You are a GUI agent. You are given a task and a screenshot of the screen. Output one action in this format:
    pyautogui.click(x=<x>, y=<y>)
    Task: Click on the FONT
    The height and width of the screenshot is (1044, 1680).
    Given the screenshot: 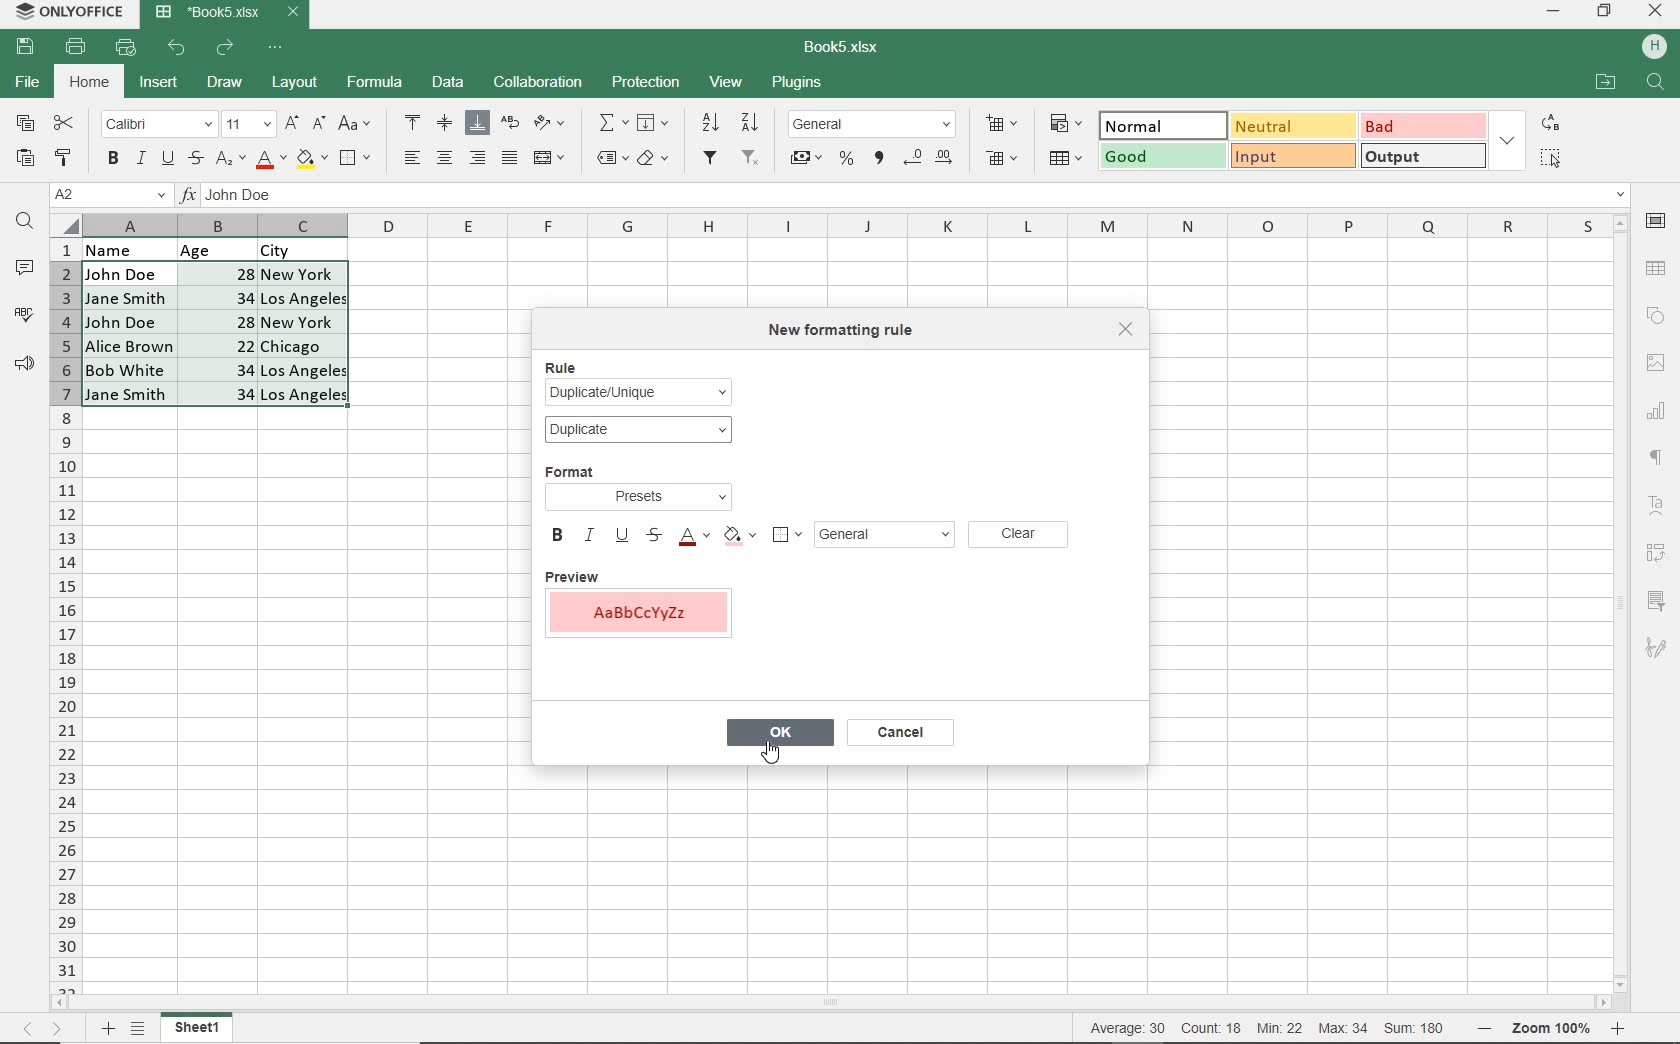 What is the action you would take?
    pyautogui.click(x=691, y=538)
    